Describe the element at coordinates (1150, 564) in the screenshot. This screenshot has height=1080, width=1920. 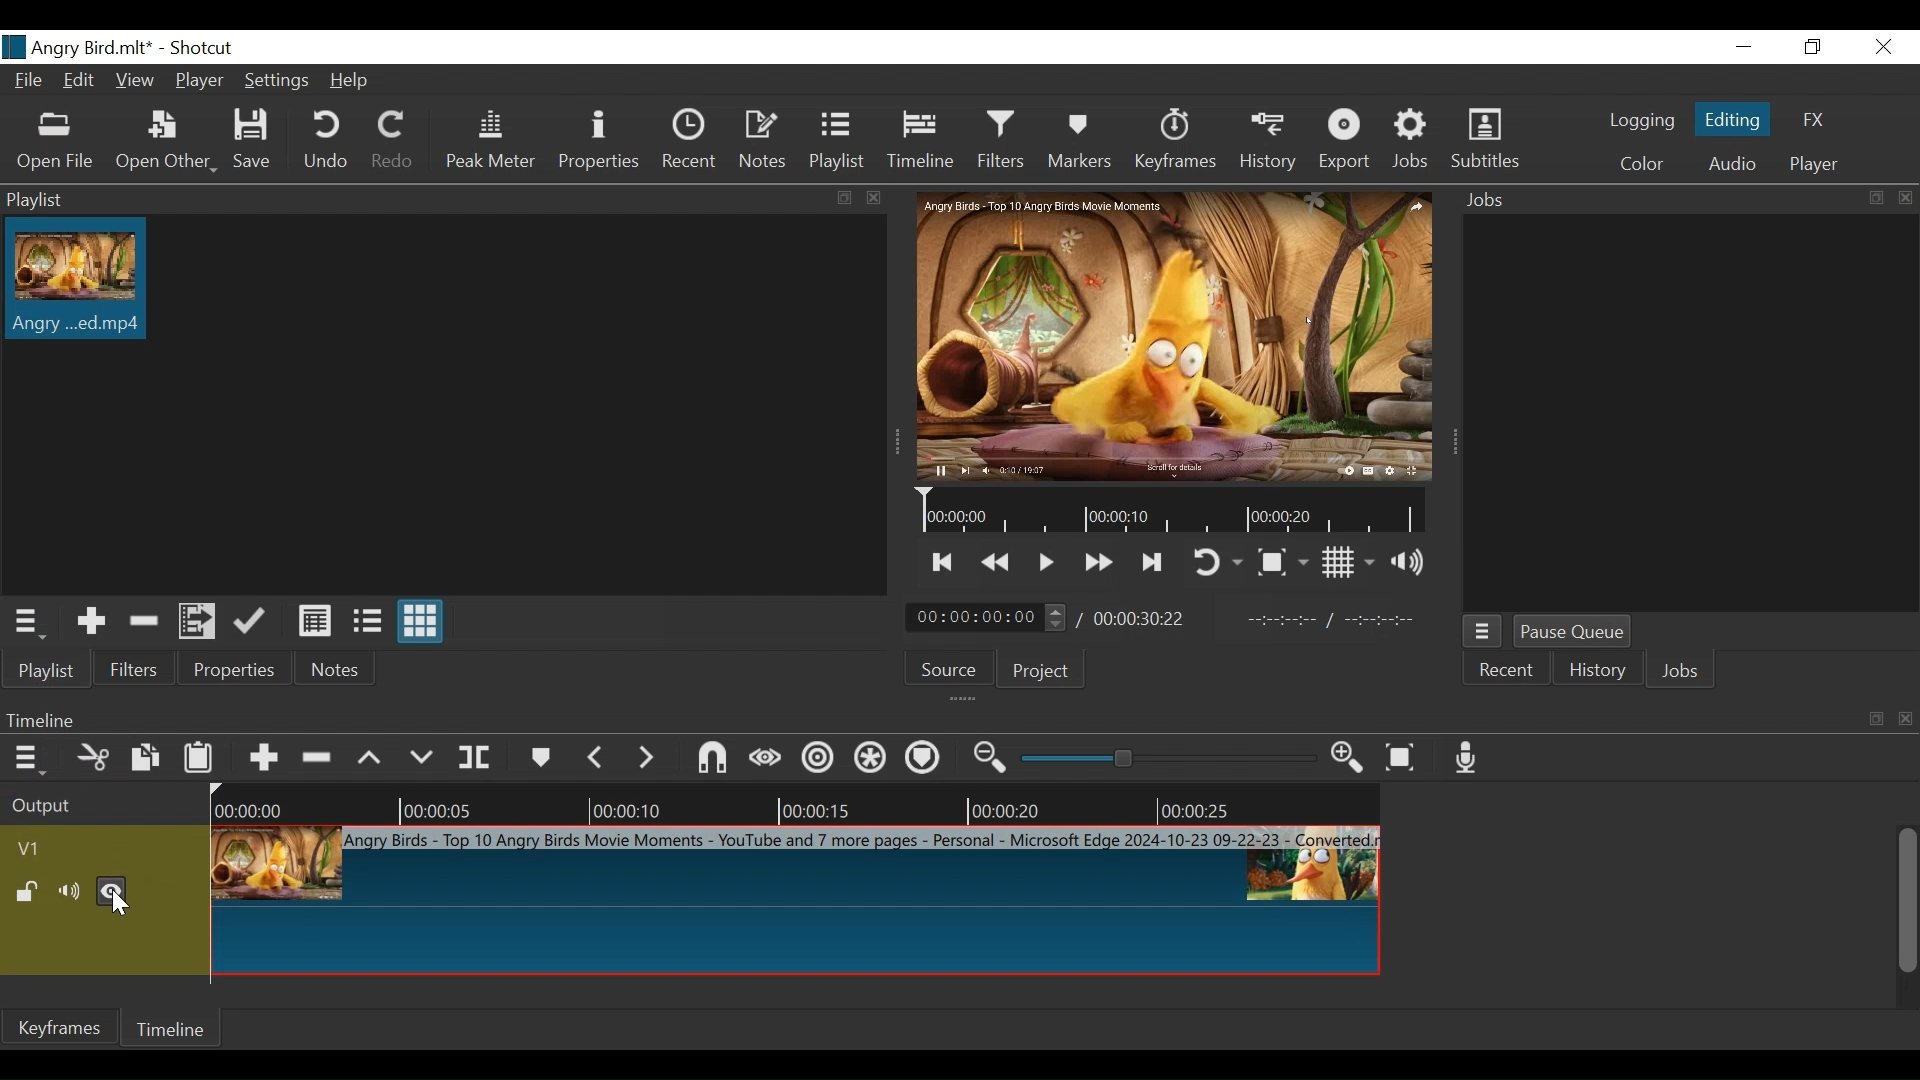
I see `Skip to the next point` at that location.